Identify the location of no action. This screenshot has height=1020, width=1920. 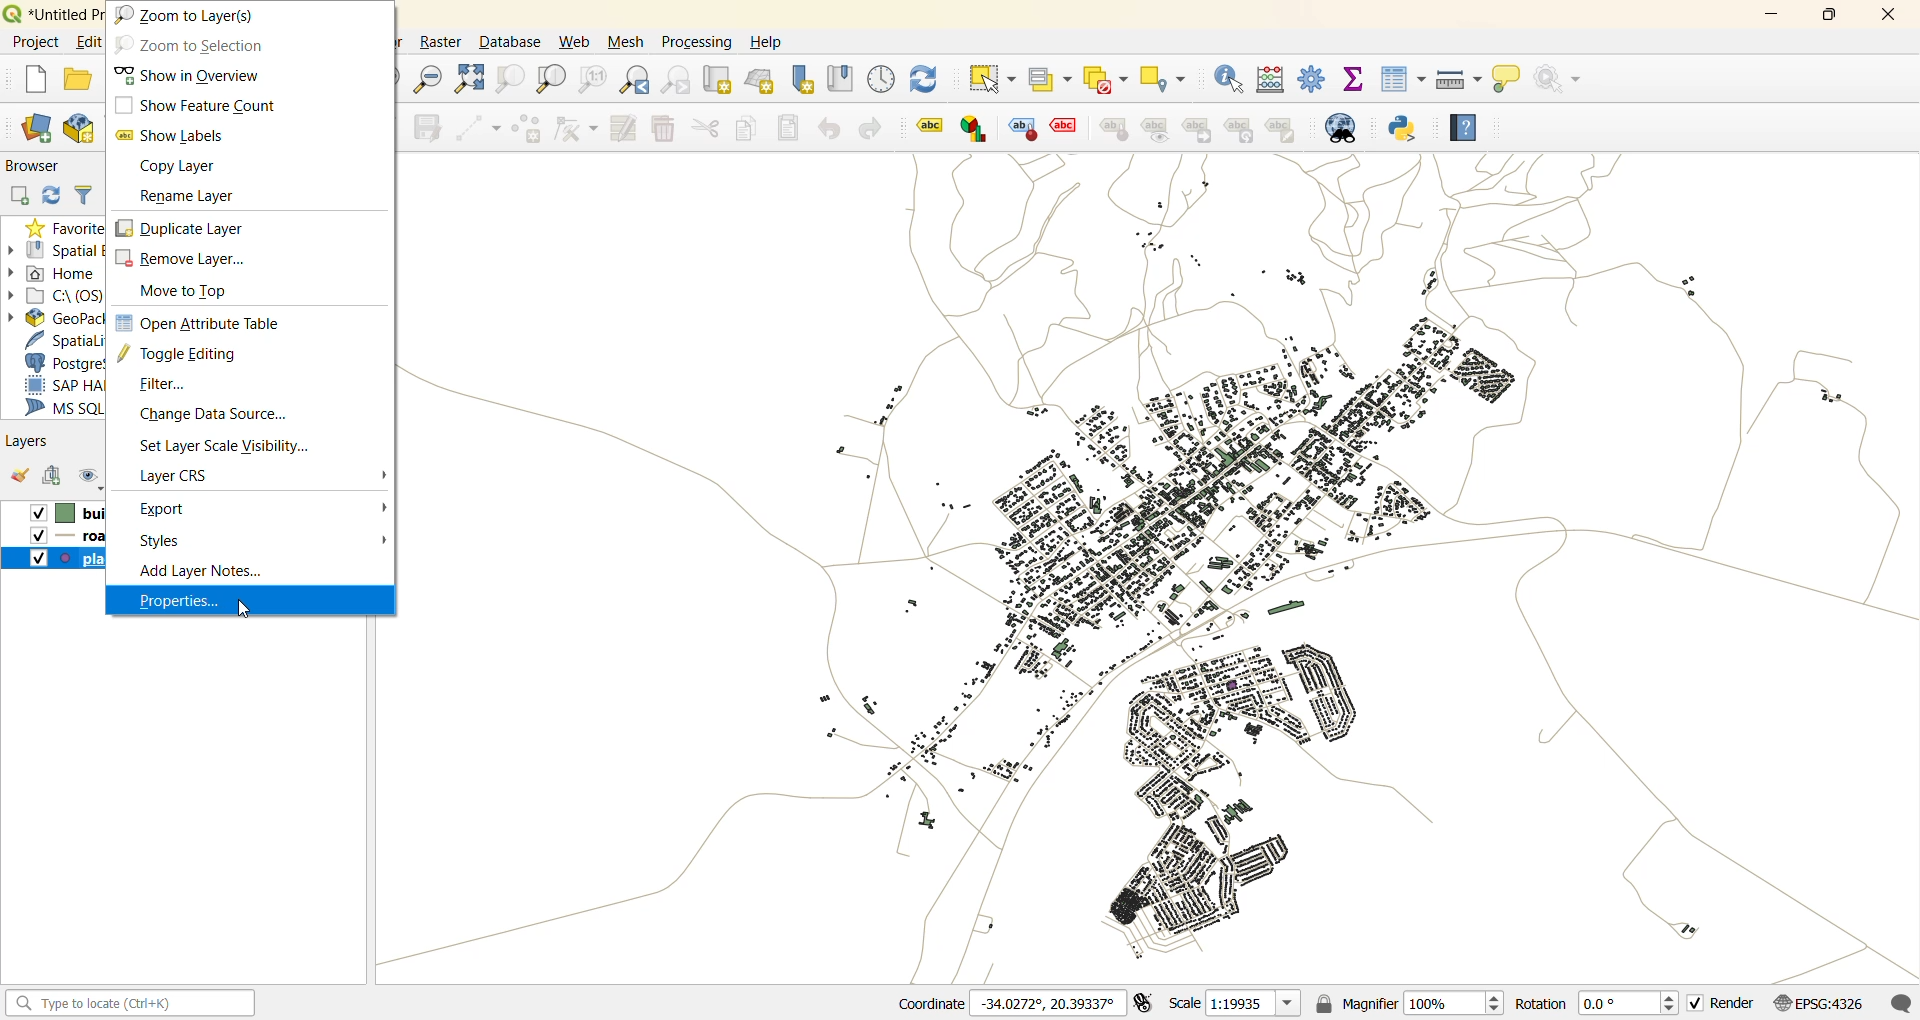
(1560, 83).